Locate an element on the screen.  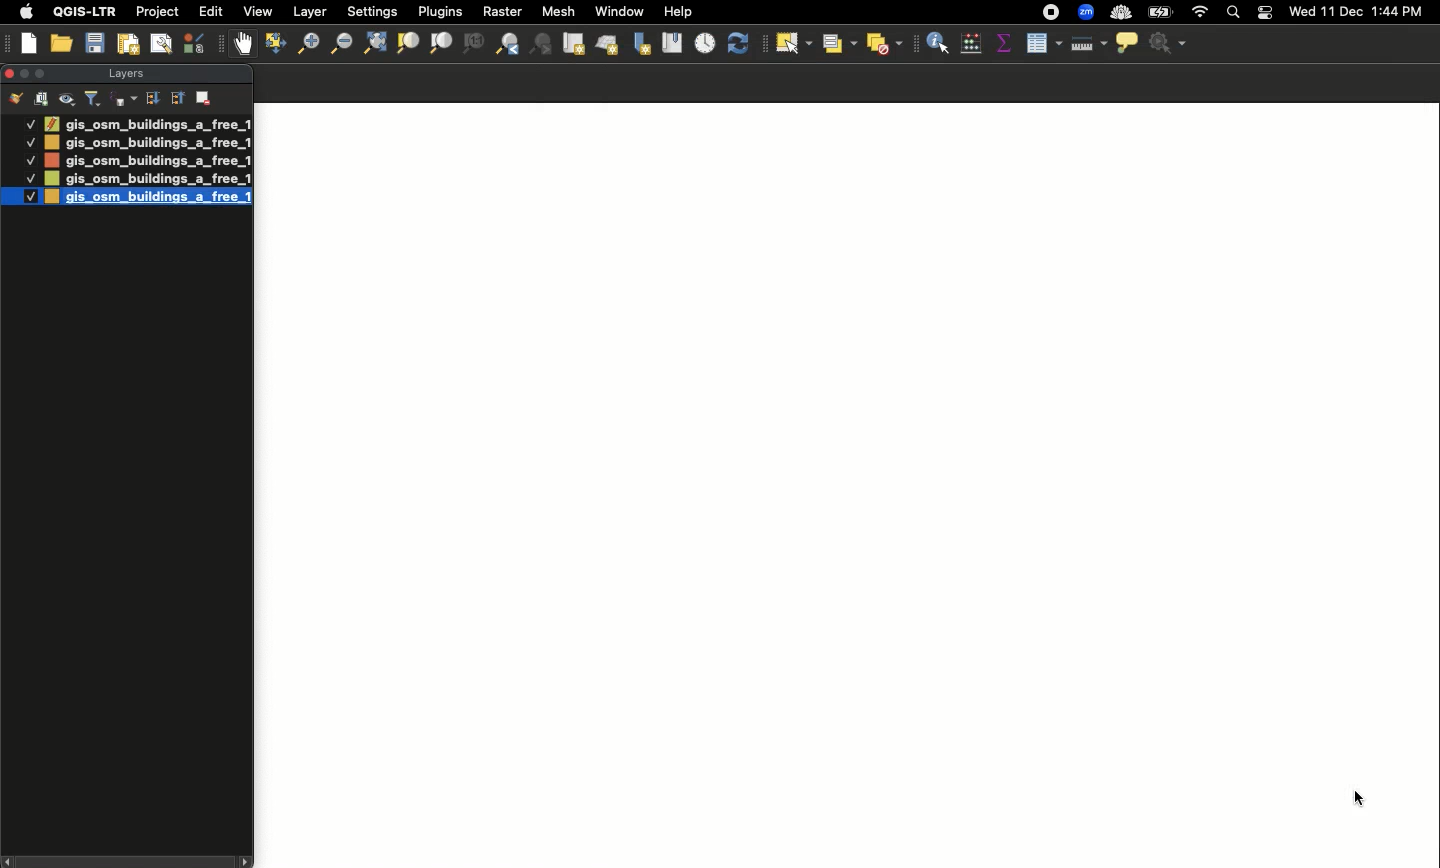
Zoom last is located at coordinates (507, 44).